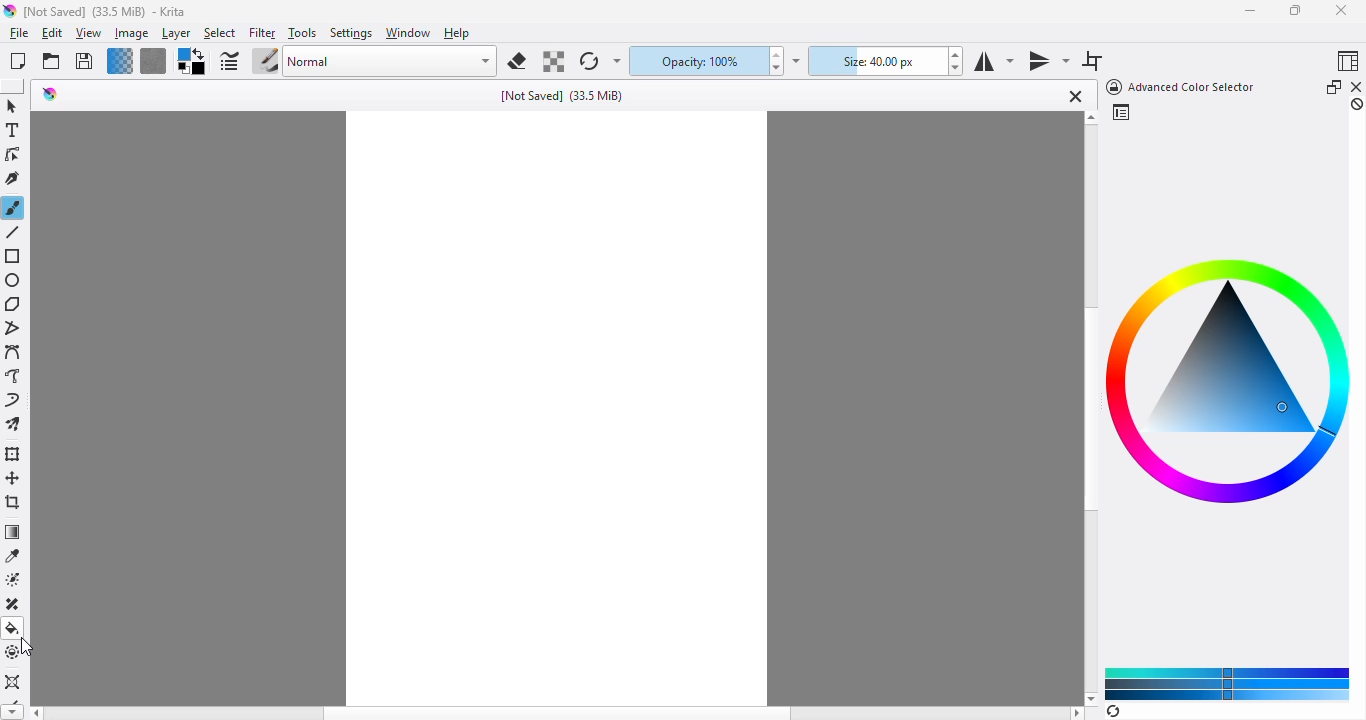 Image resolution: width=1366 pixels, height=720 pixels. Describe the element at coordinates (408, 33) in the screenshot. I see `window` at that location.